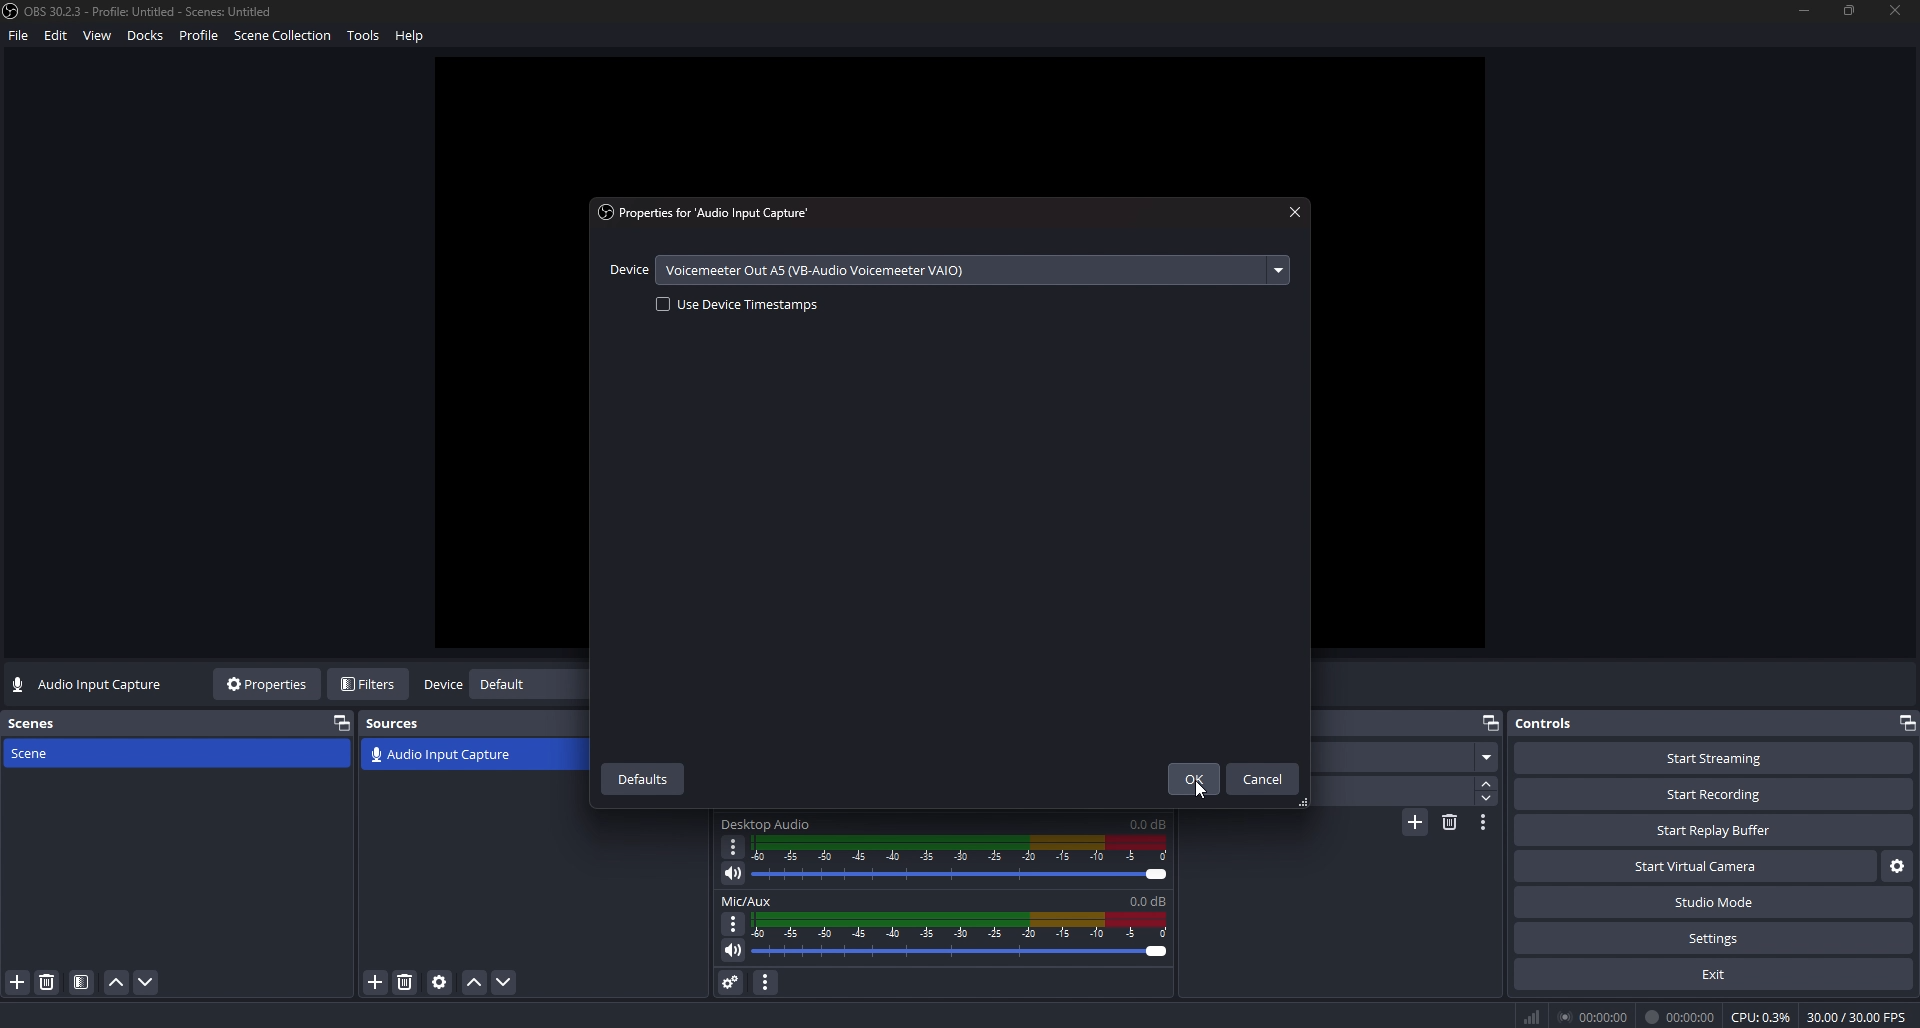  I want to click on filters, so click(371, 684).